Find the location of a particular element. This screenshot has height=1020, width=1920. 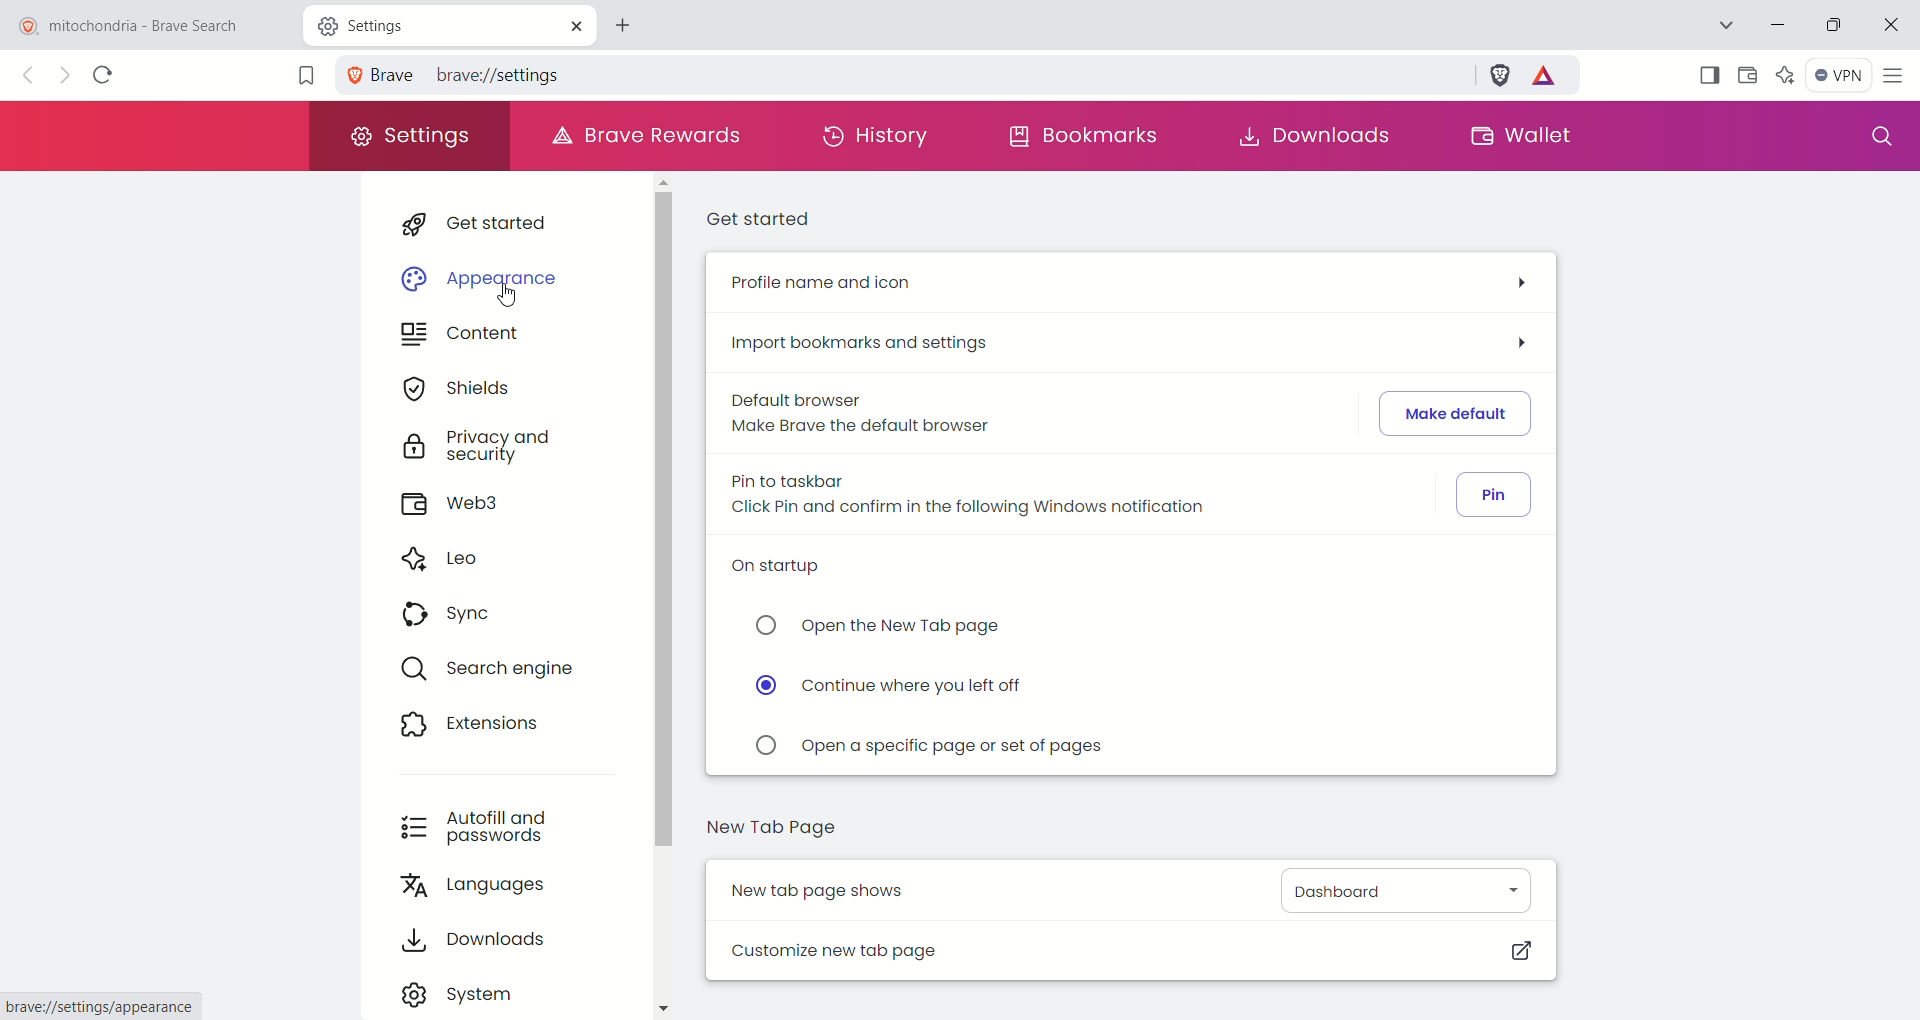

downloads is located at coordinates (1321, 134).